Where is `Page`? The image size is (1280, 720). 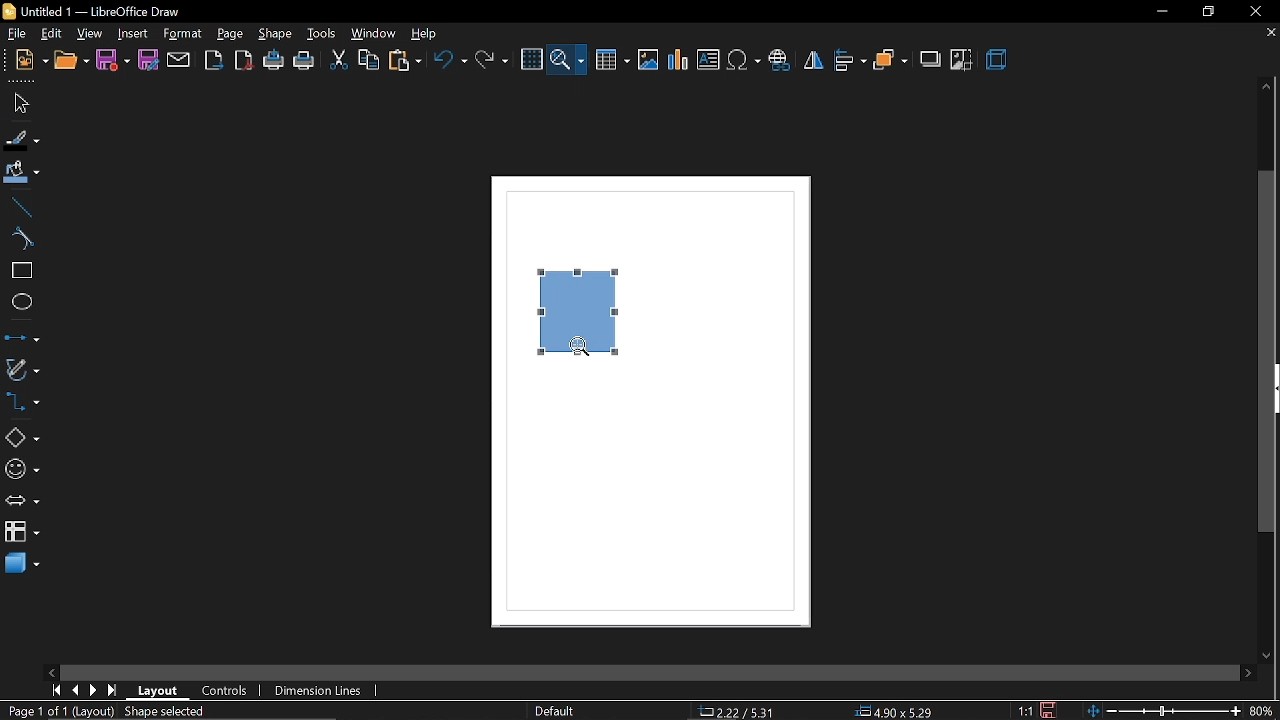
Page is located at coordinates (650, 511).